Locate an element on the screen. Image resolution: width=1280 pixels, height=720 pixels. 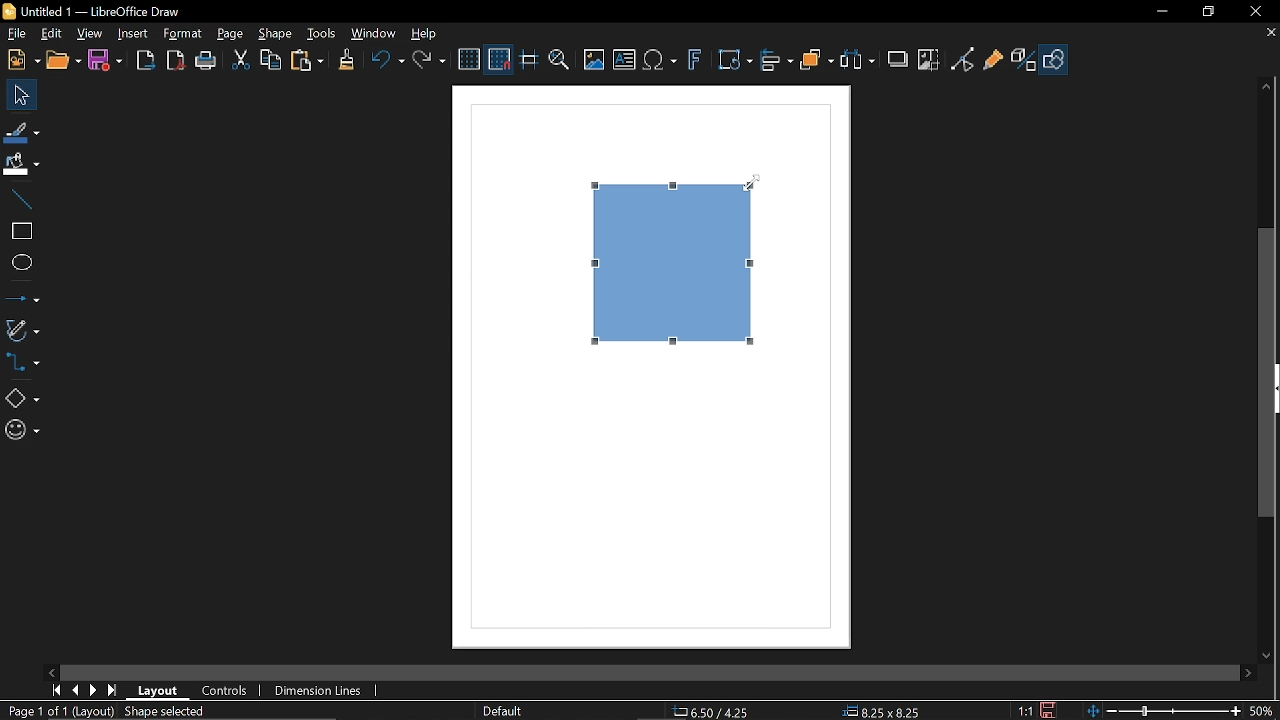
Rectangle (Selected Object ) is located at coordinates (671, 262).